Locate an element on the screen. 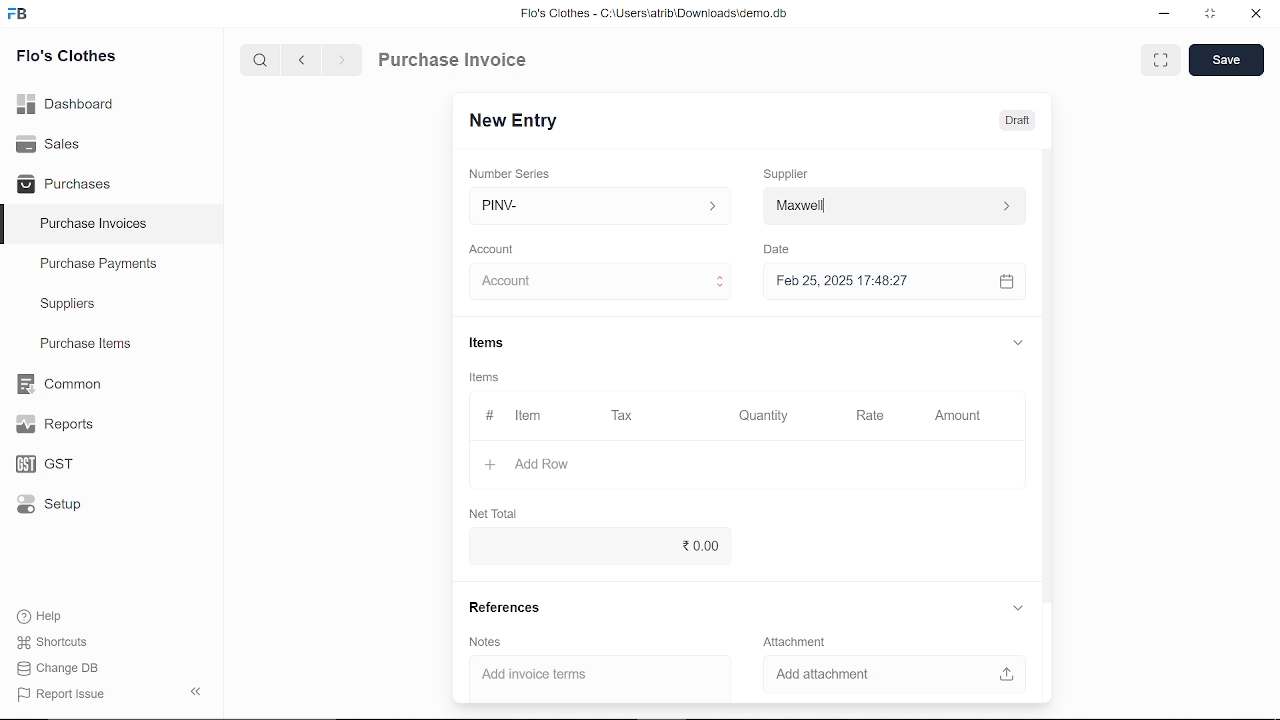 The image size is (1280, 720). expand is located at coordinates (1015, 340).